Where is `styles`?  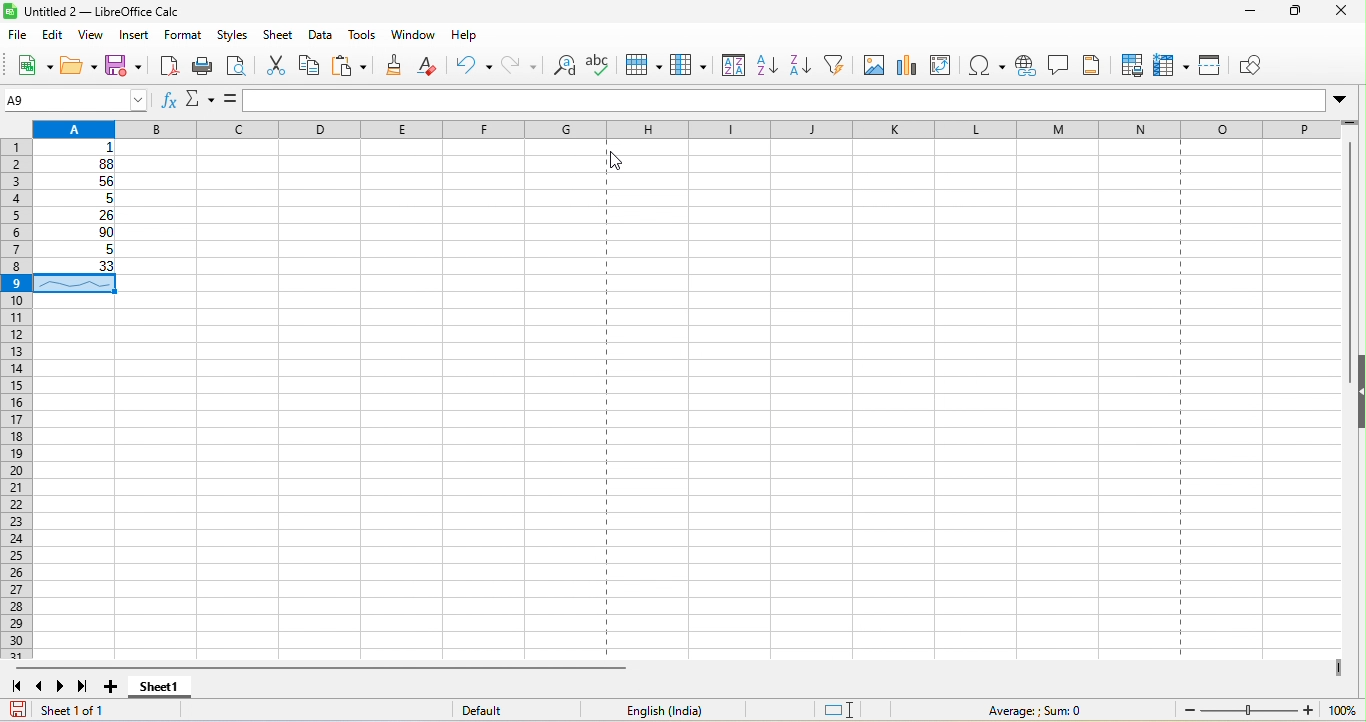
styles is located at coordinates (234, 36).